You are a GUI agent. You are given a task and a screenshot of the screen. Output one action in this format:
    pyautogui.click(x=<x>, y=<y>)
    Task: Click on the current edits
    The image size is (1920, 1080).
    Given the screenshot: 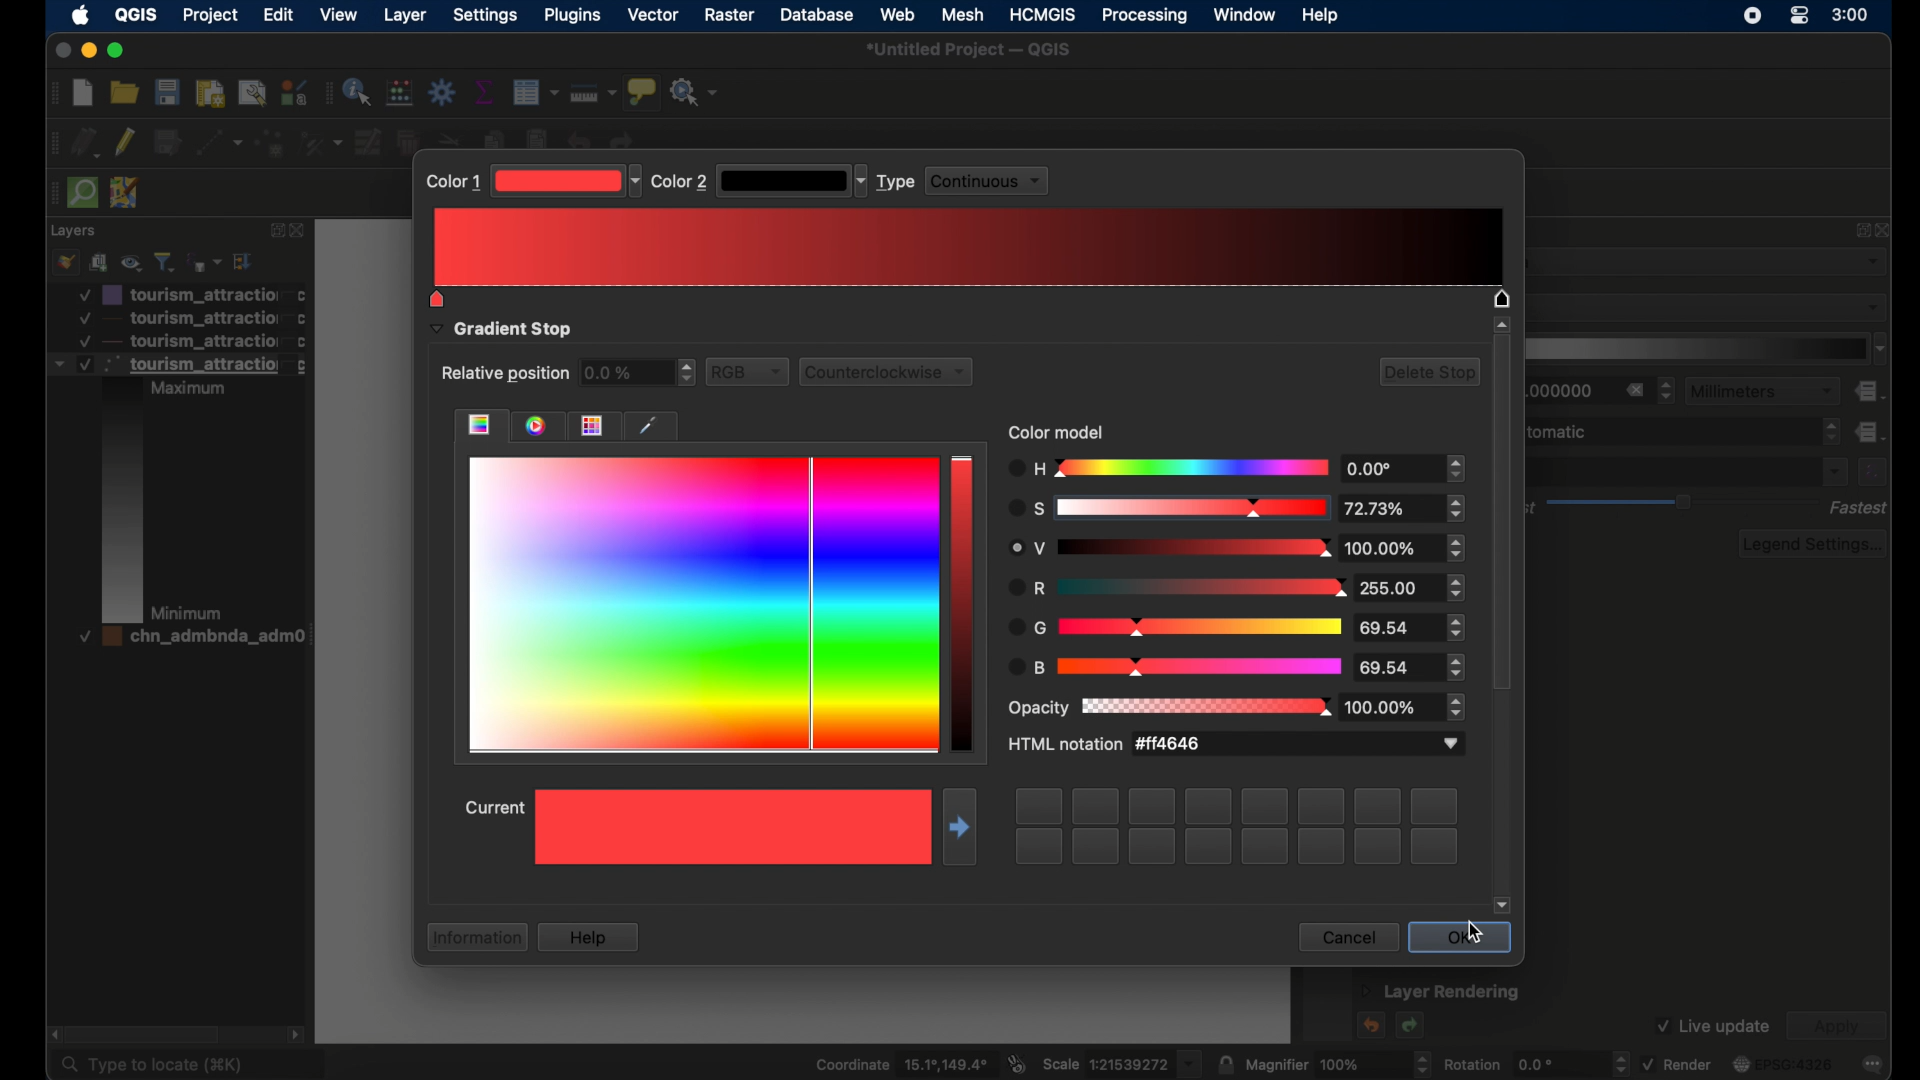 What is the action you would take?
    pyautogui.click(x=86, y=143)
    